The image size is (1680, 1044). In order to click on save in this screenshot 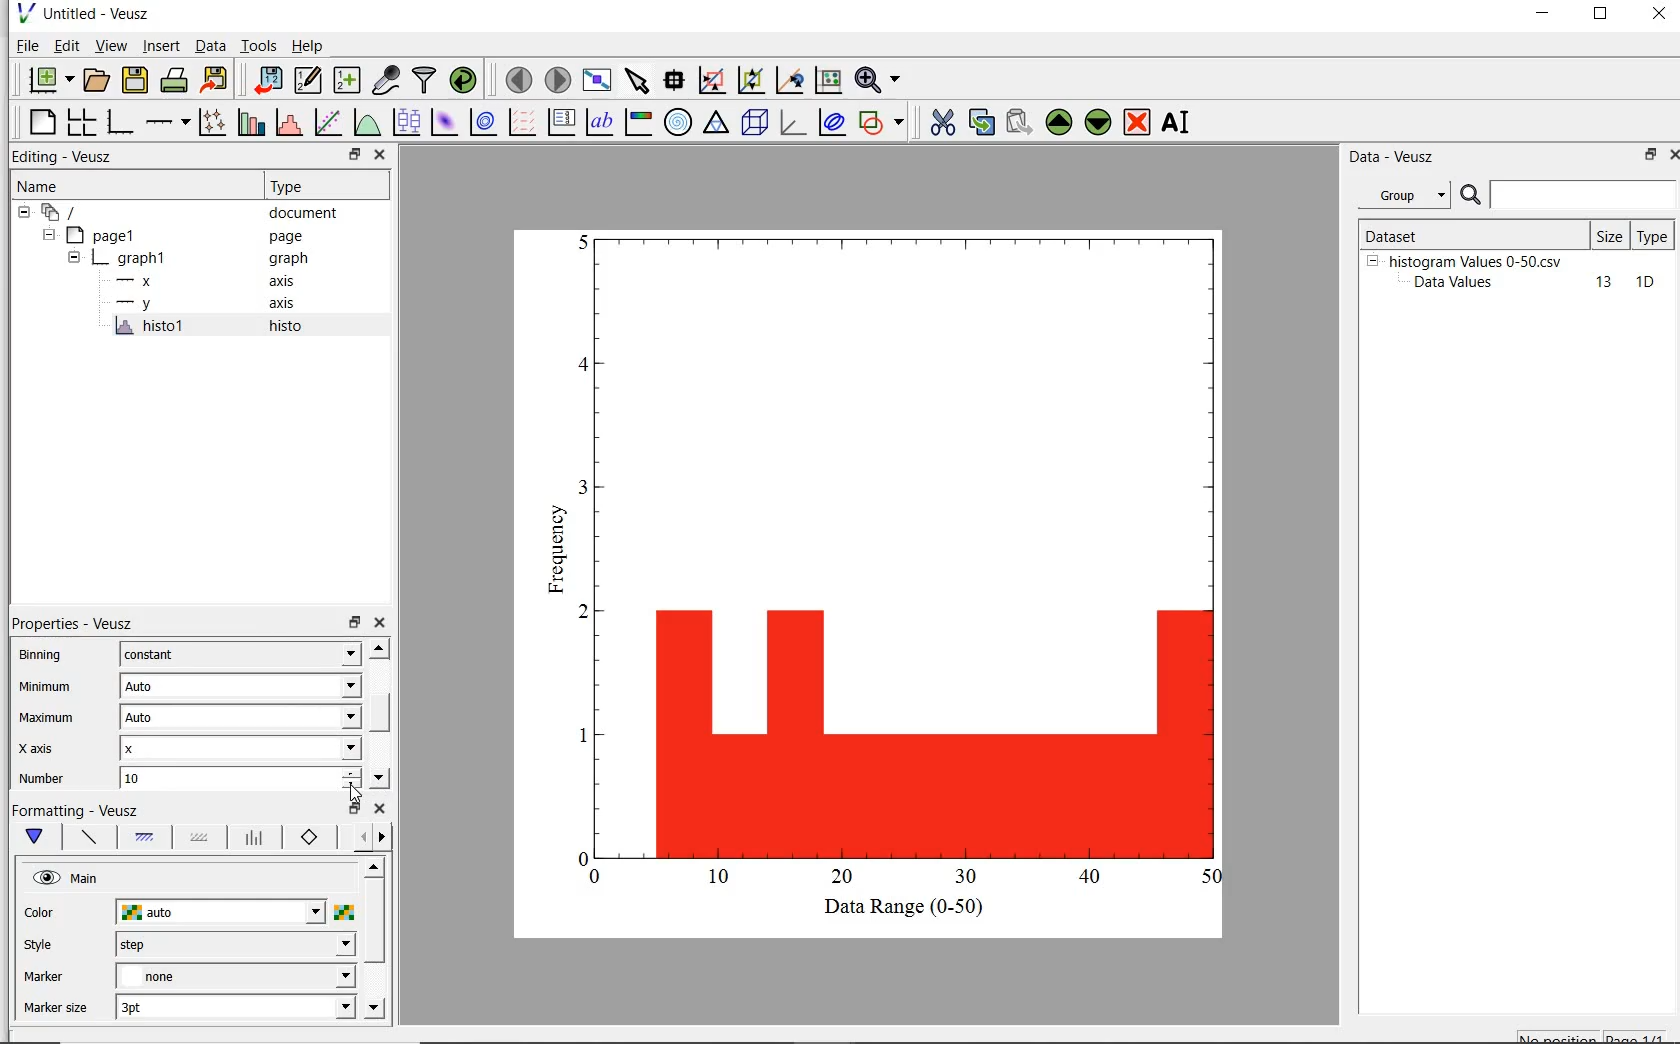, I will do `click(136, 78)`.